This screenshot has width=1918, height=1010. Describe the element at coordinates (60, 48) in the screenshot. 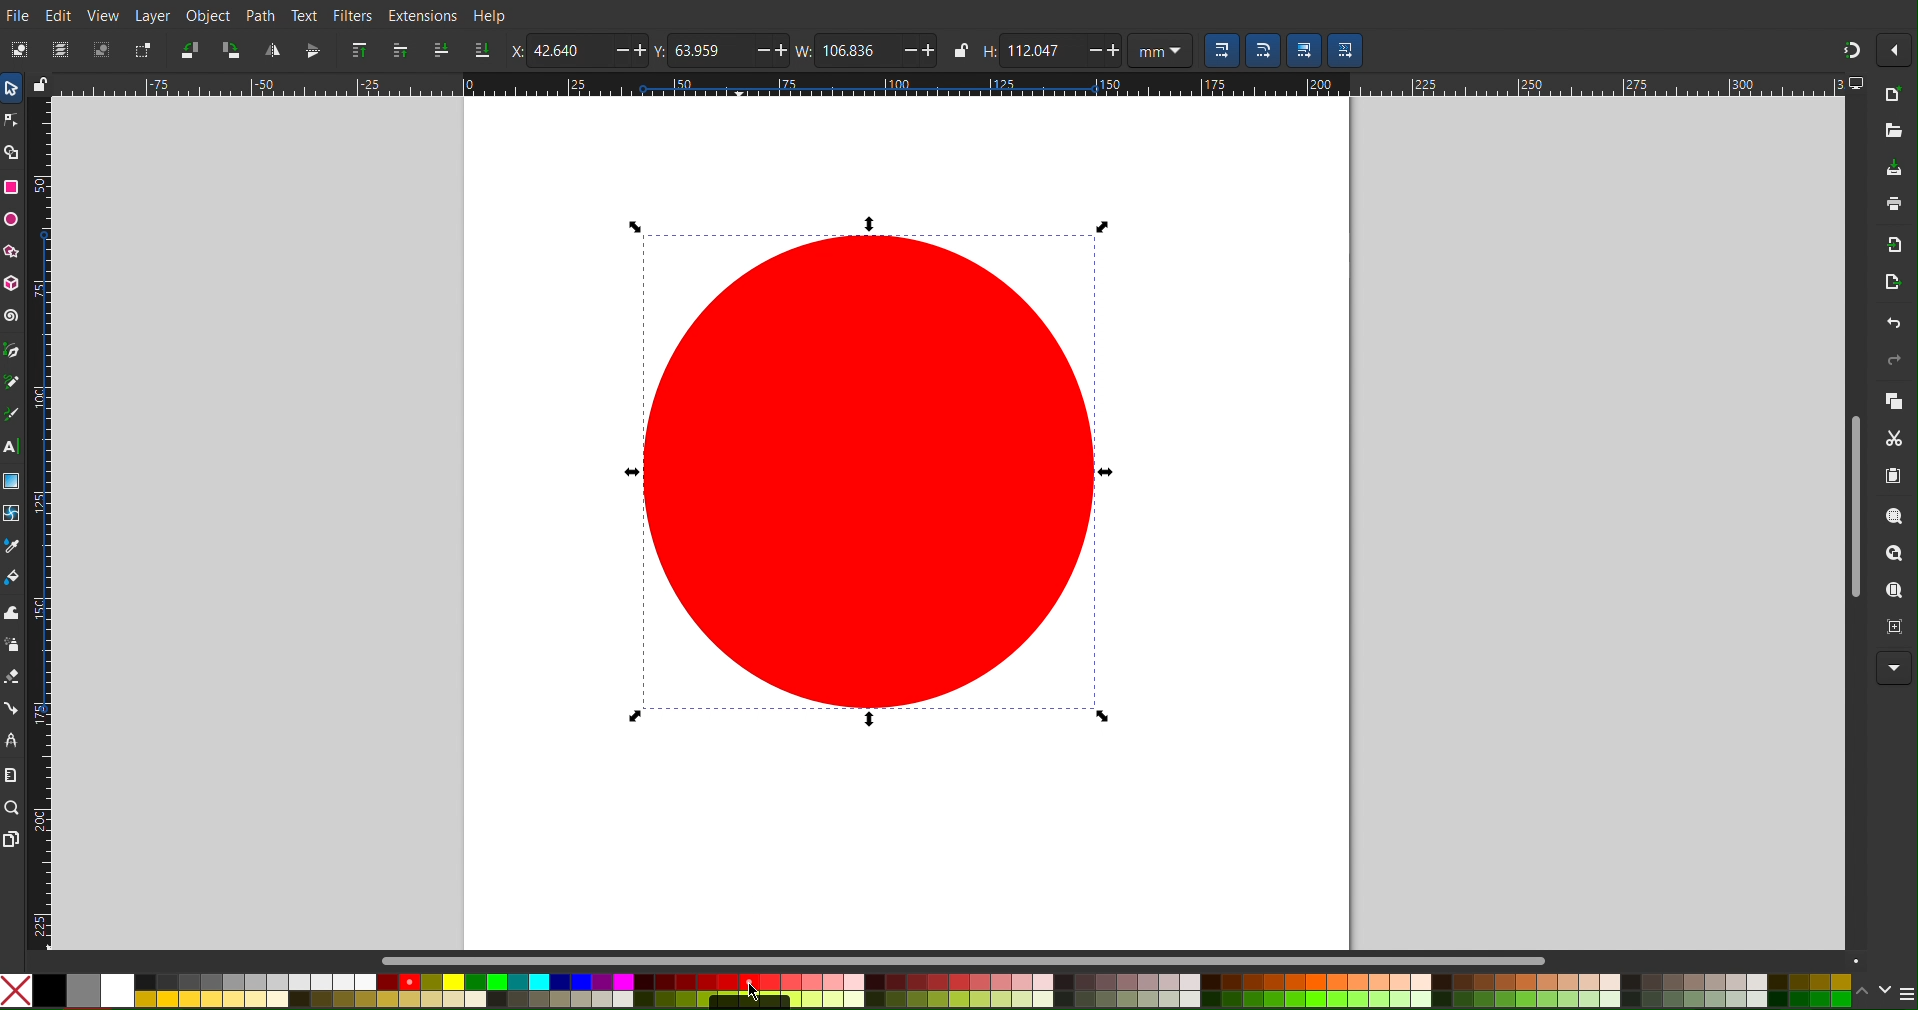

I see `Select All` at that location.